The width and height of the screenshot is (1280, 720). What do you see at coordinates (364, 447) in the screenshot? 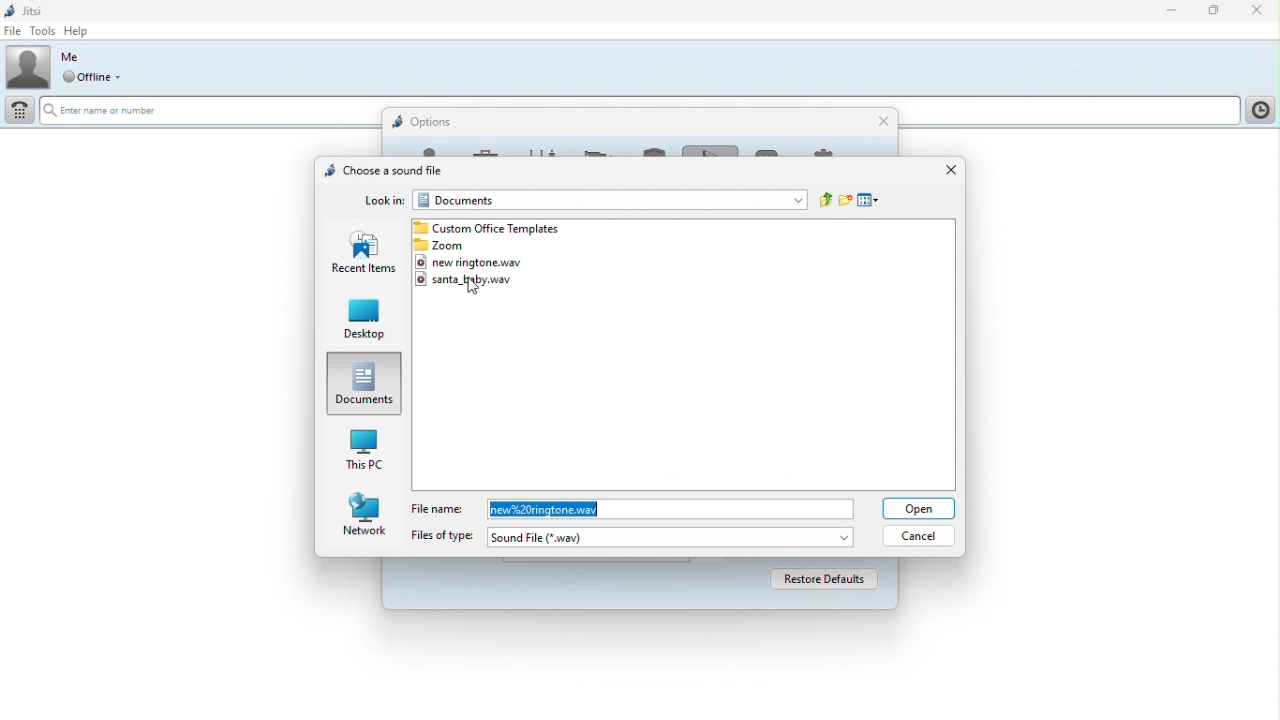
I see `This PC` at bounding box center [364, 447].